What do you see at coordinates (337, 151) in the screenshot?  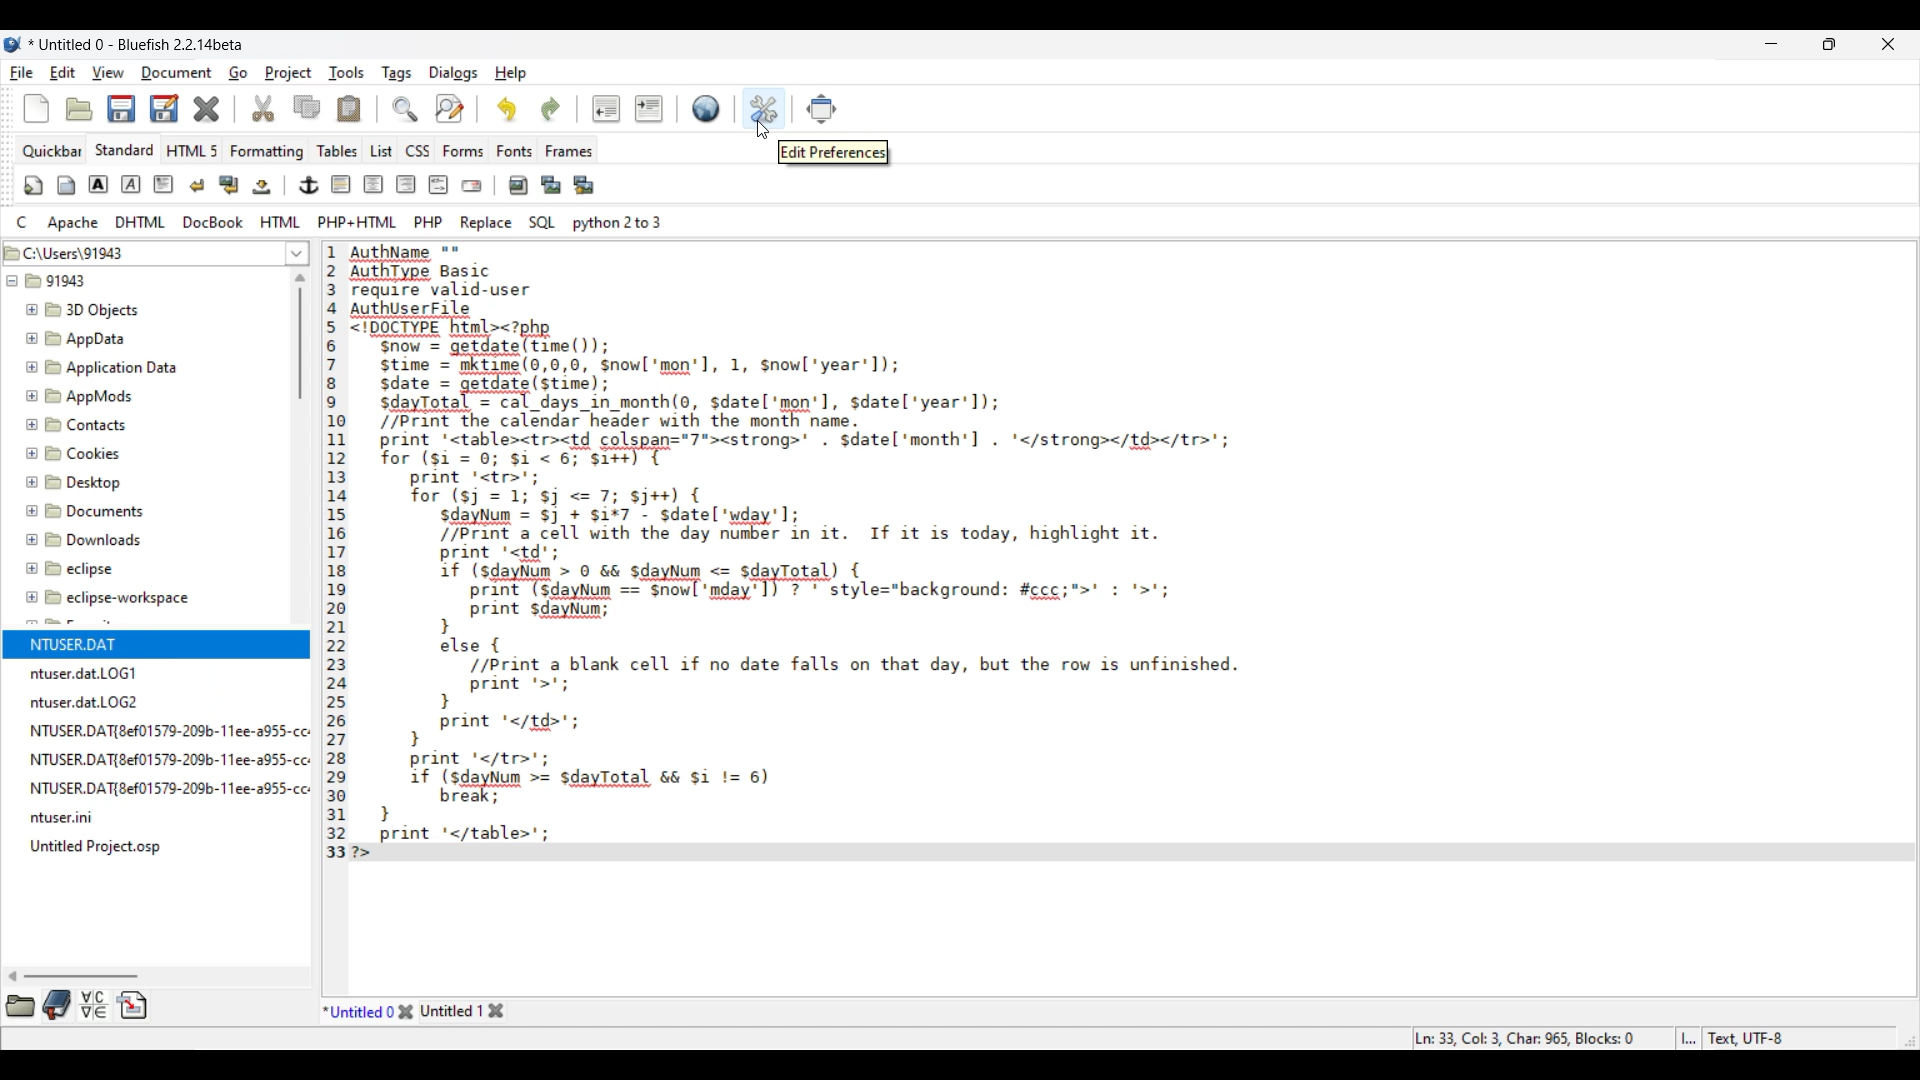 I see `Tables menu` at bounding box center [337, 151].